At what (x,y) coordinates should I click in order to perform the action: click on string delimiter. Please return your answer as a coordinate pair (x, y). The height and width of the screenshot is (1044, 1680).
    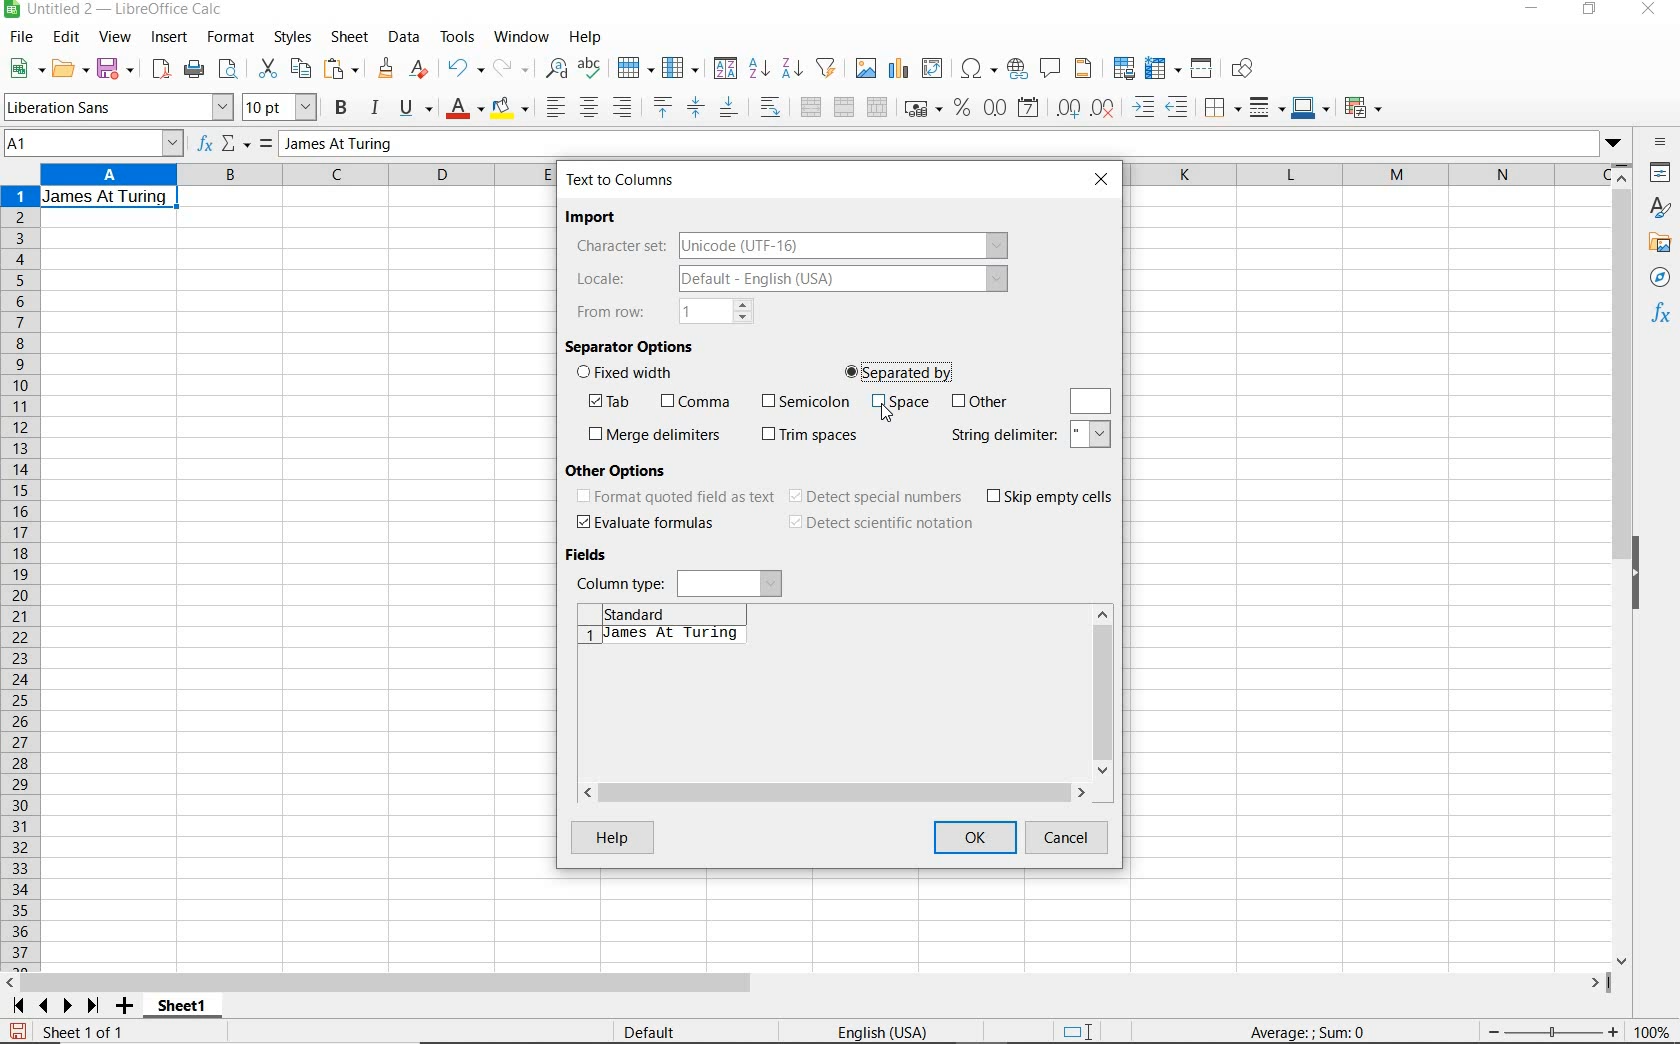
    Looking at the image, I should click on (1031, 435).